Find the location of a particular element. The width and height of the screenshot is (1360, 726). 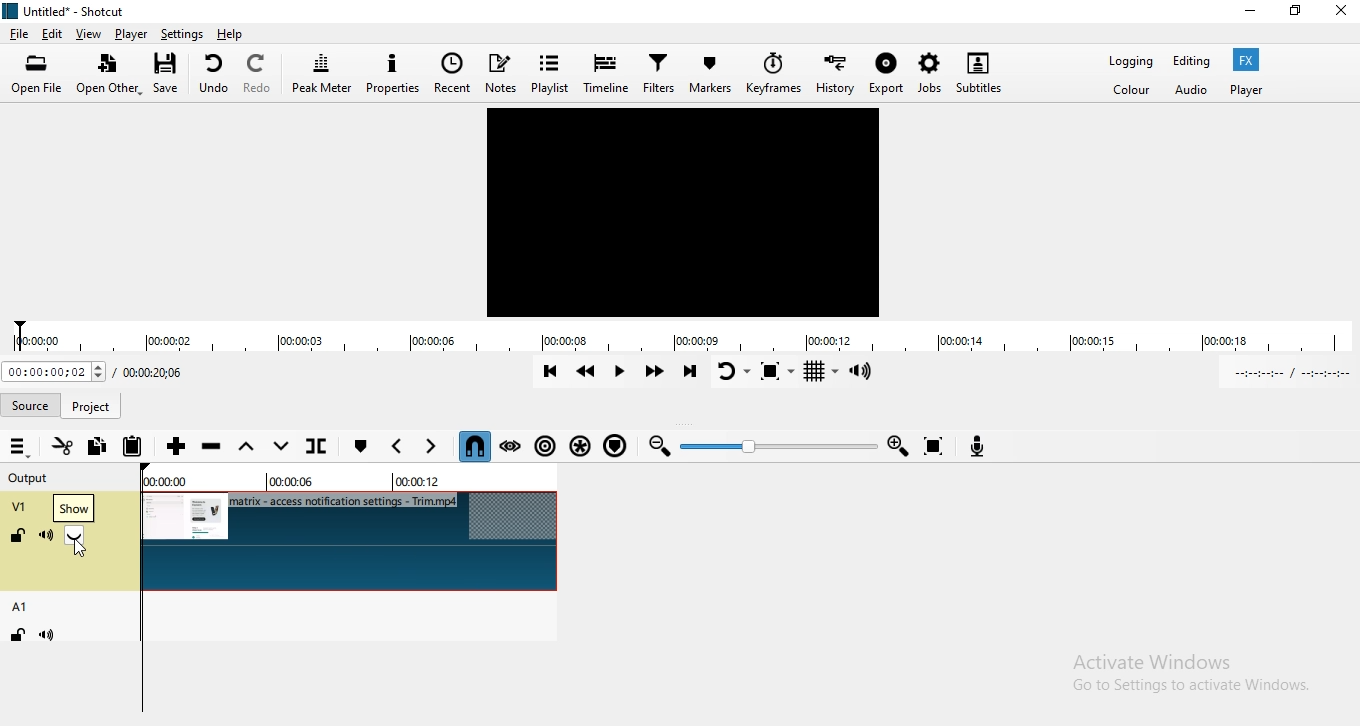

Total duration is located at coordinates (161, 371).